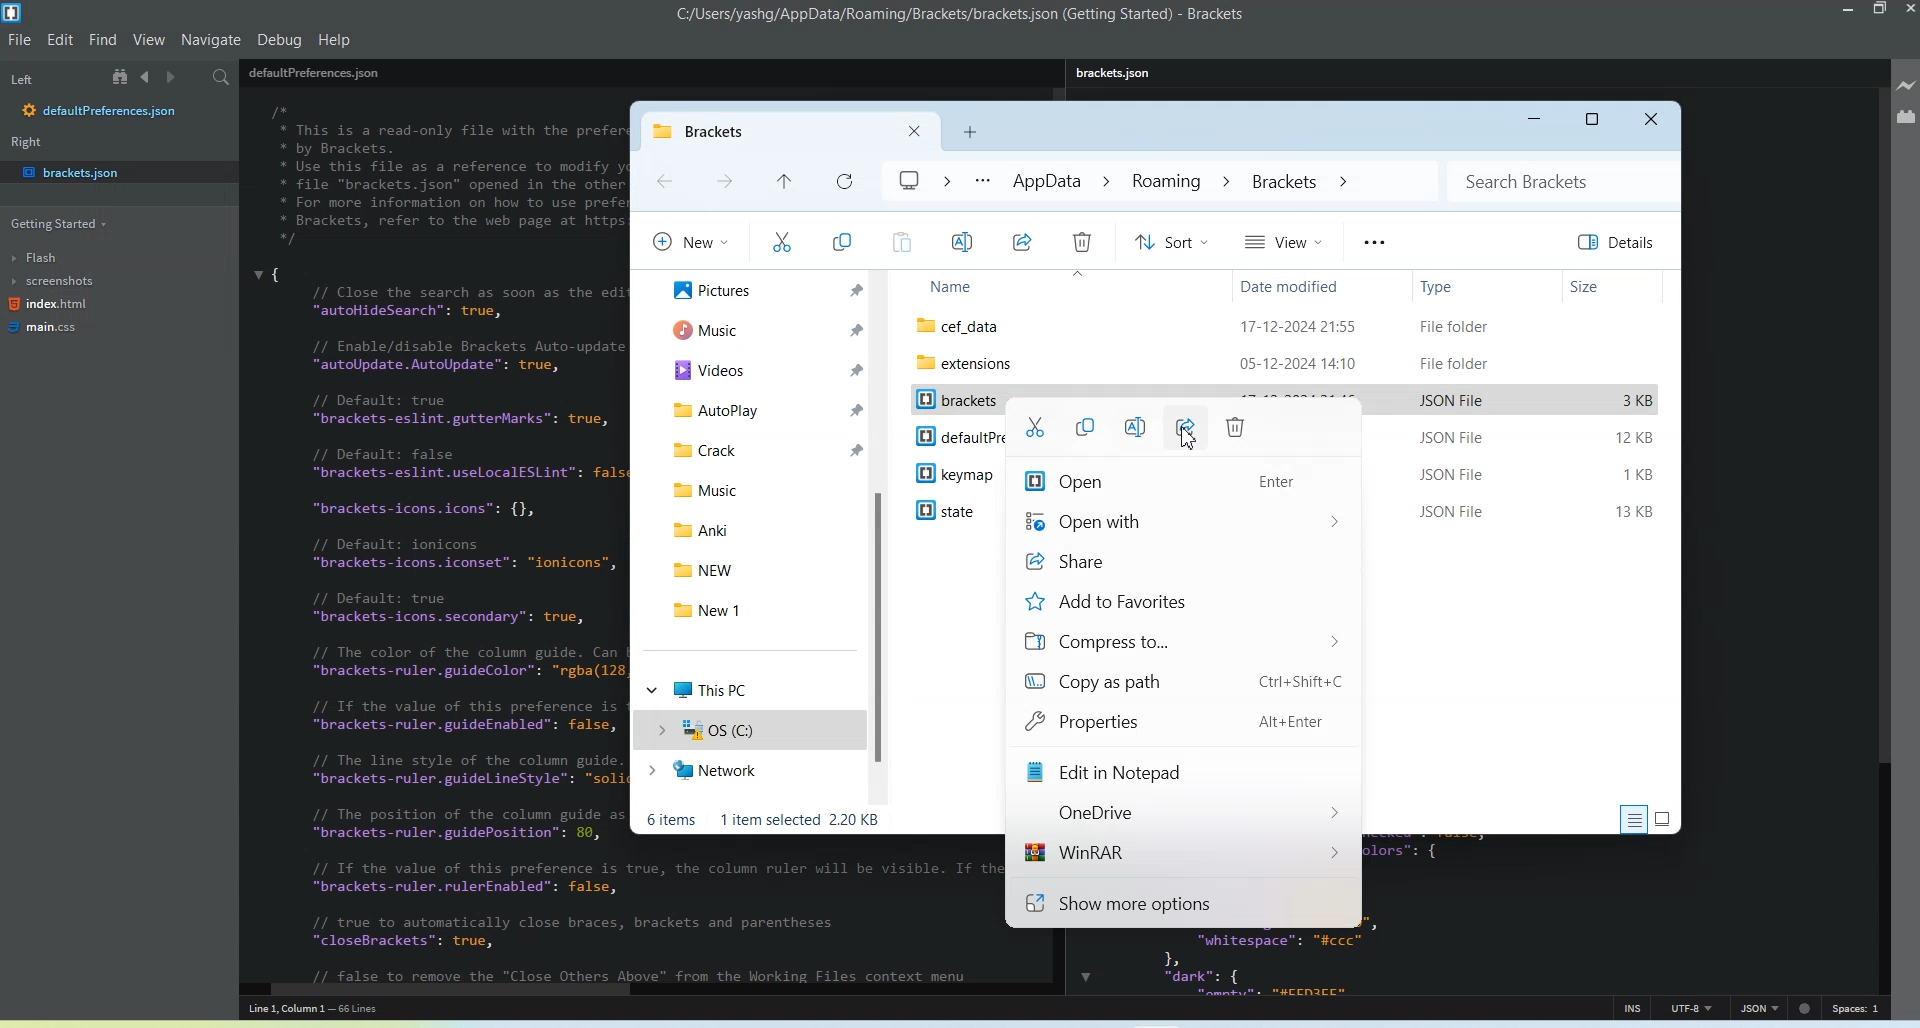 The width and height of the screenshot is (1920, 1028). I want to click on Autoplay, so click(760, 406).